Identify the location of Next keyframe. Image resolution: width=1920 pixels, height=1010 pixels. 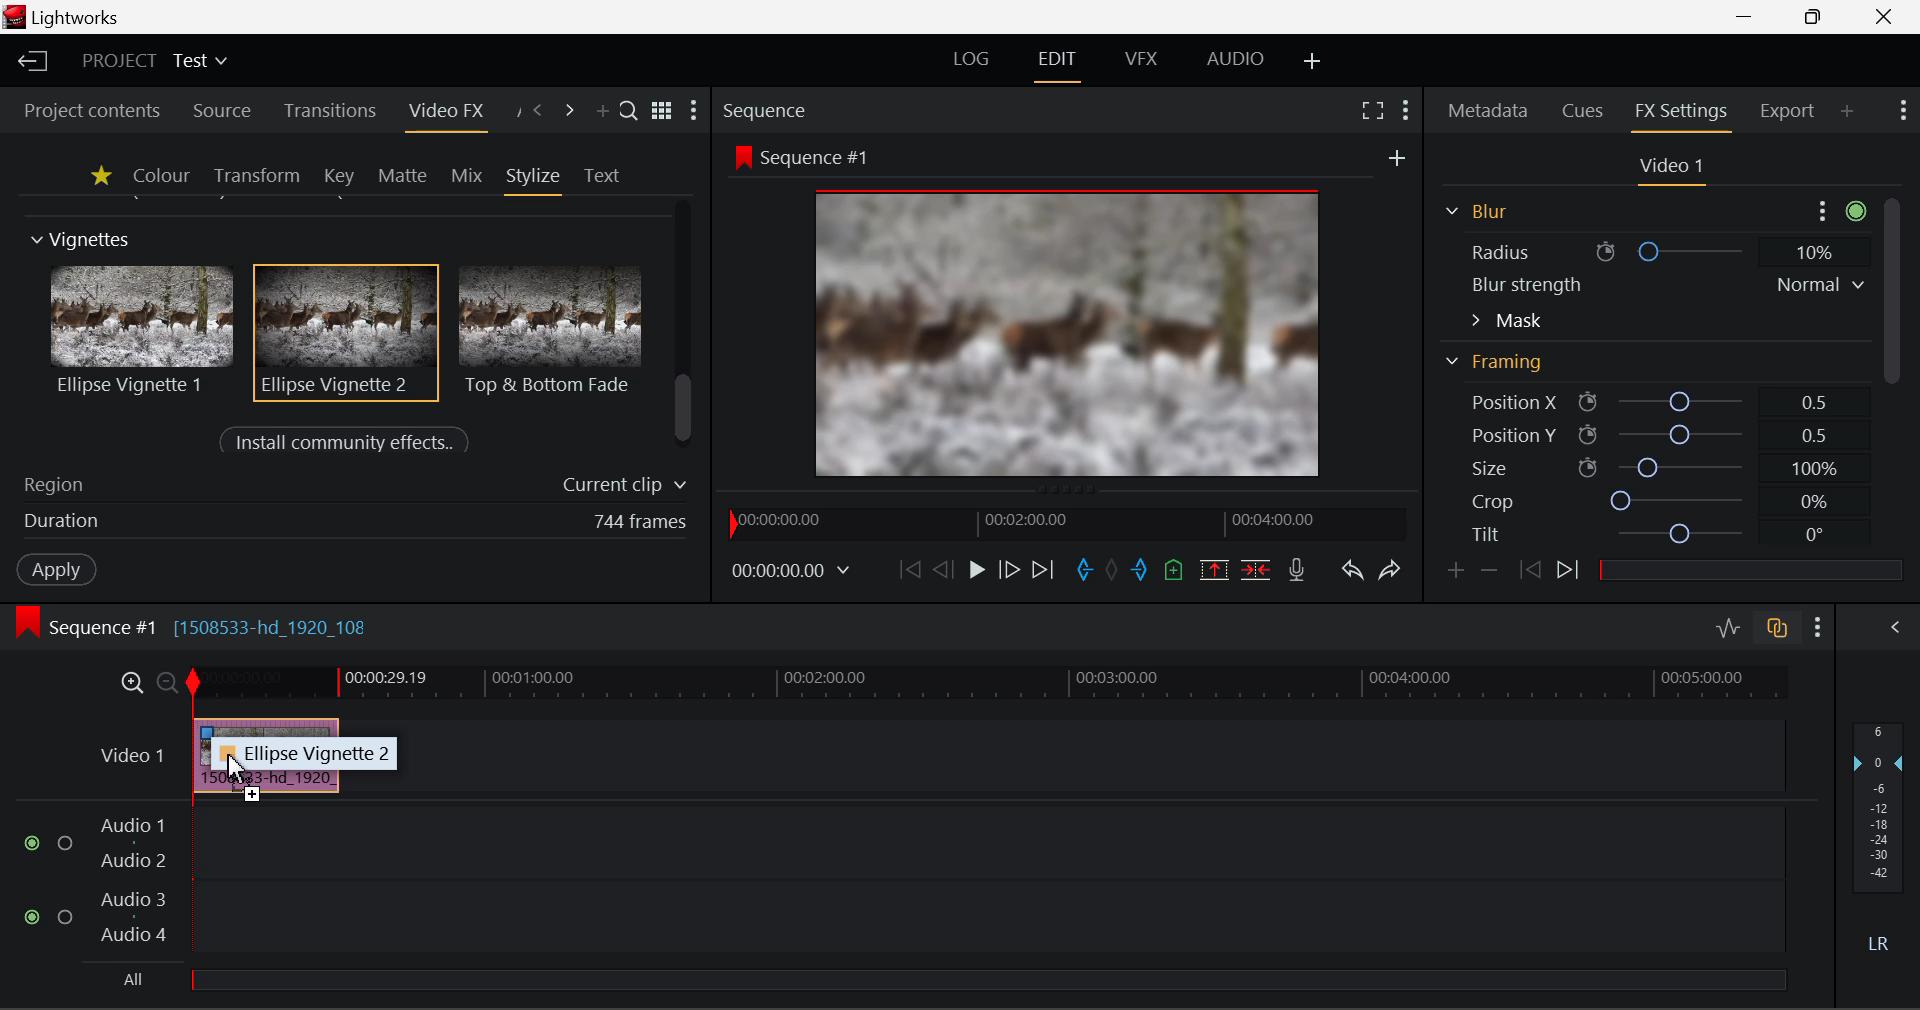
(1568, 574).